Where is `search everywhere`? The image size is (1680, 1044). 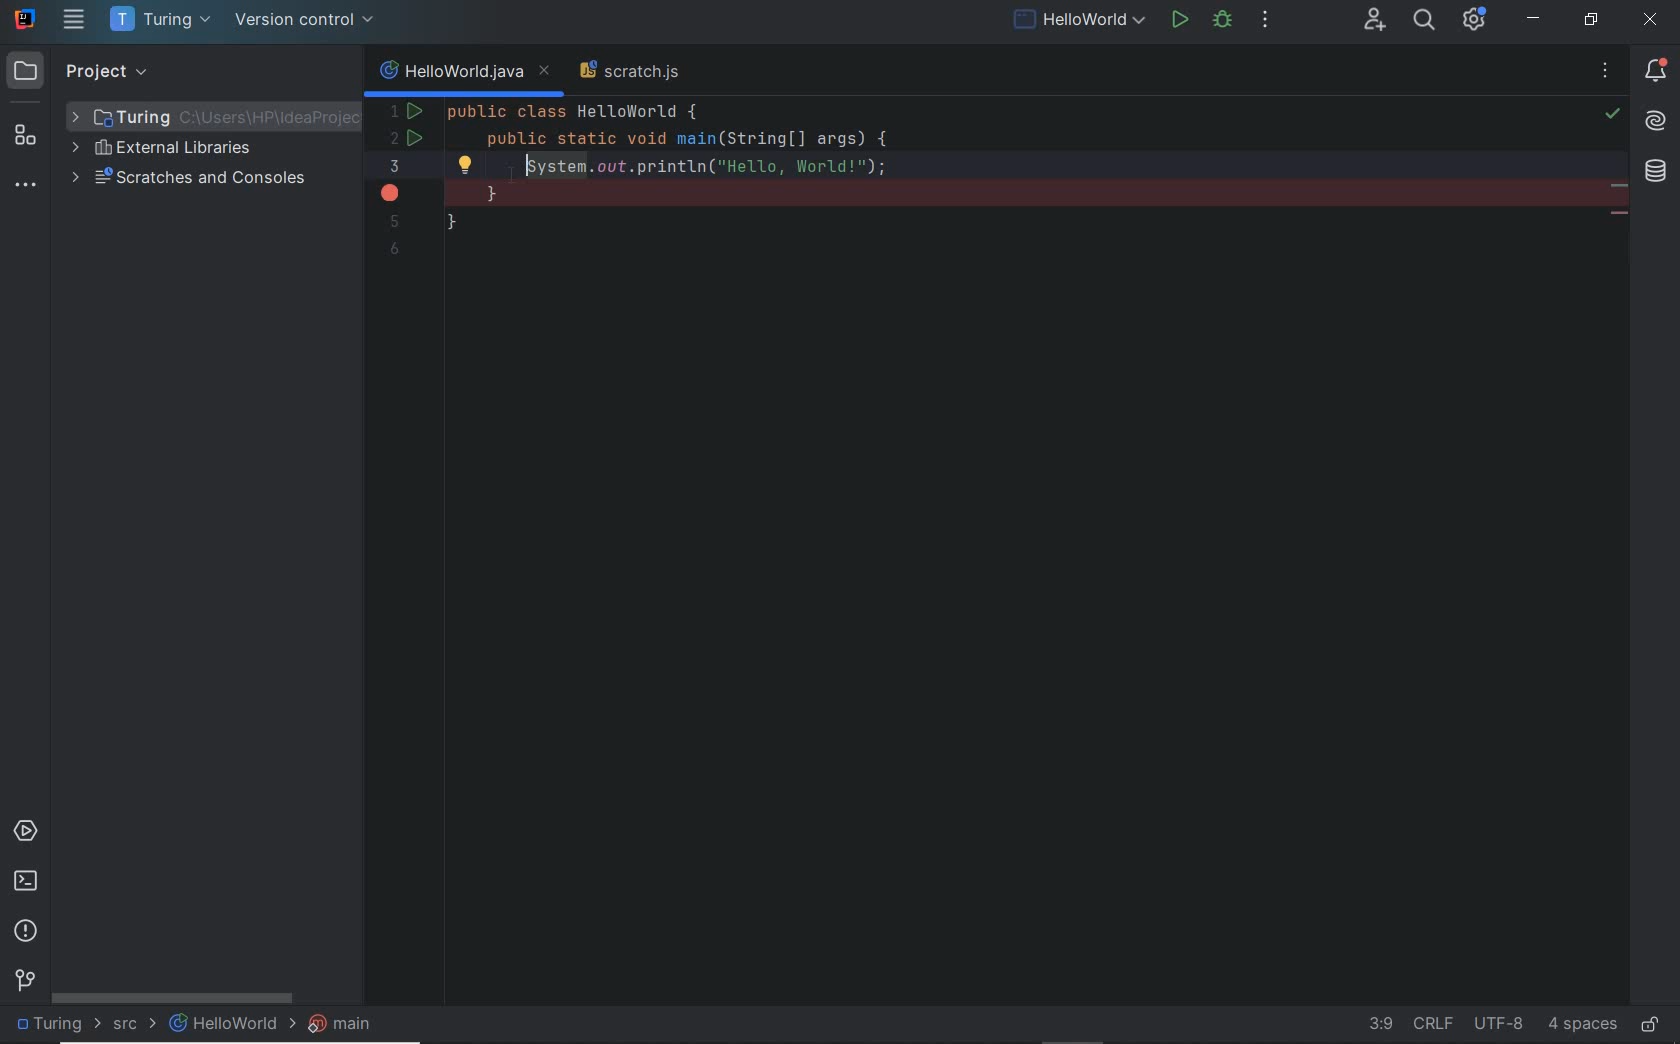
search everywhere is located at coordinates (1424, 20).